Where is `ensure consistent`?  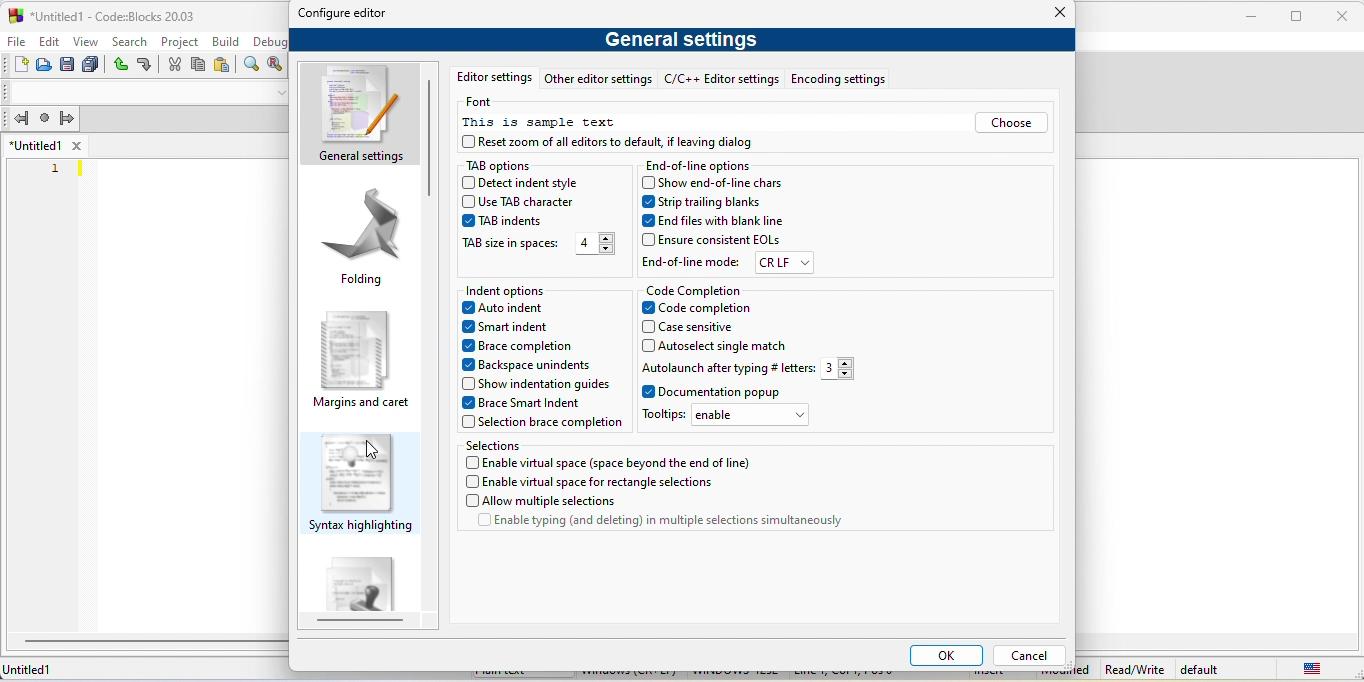
ensure consistent is located at coordinates (713, 239).